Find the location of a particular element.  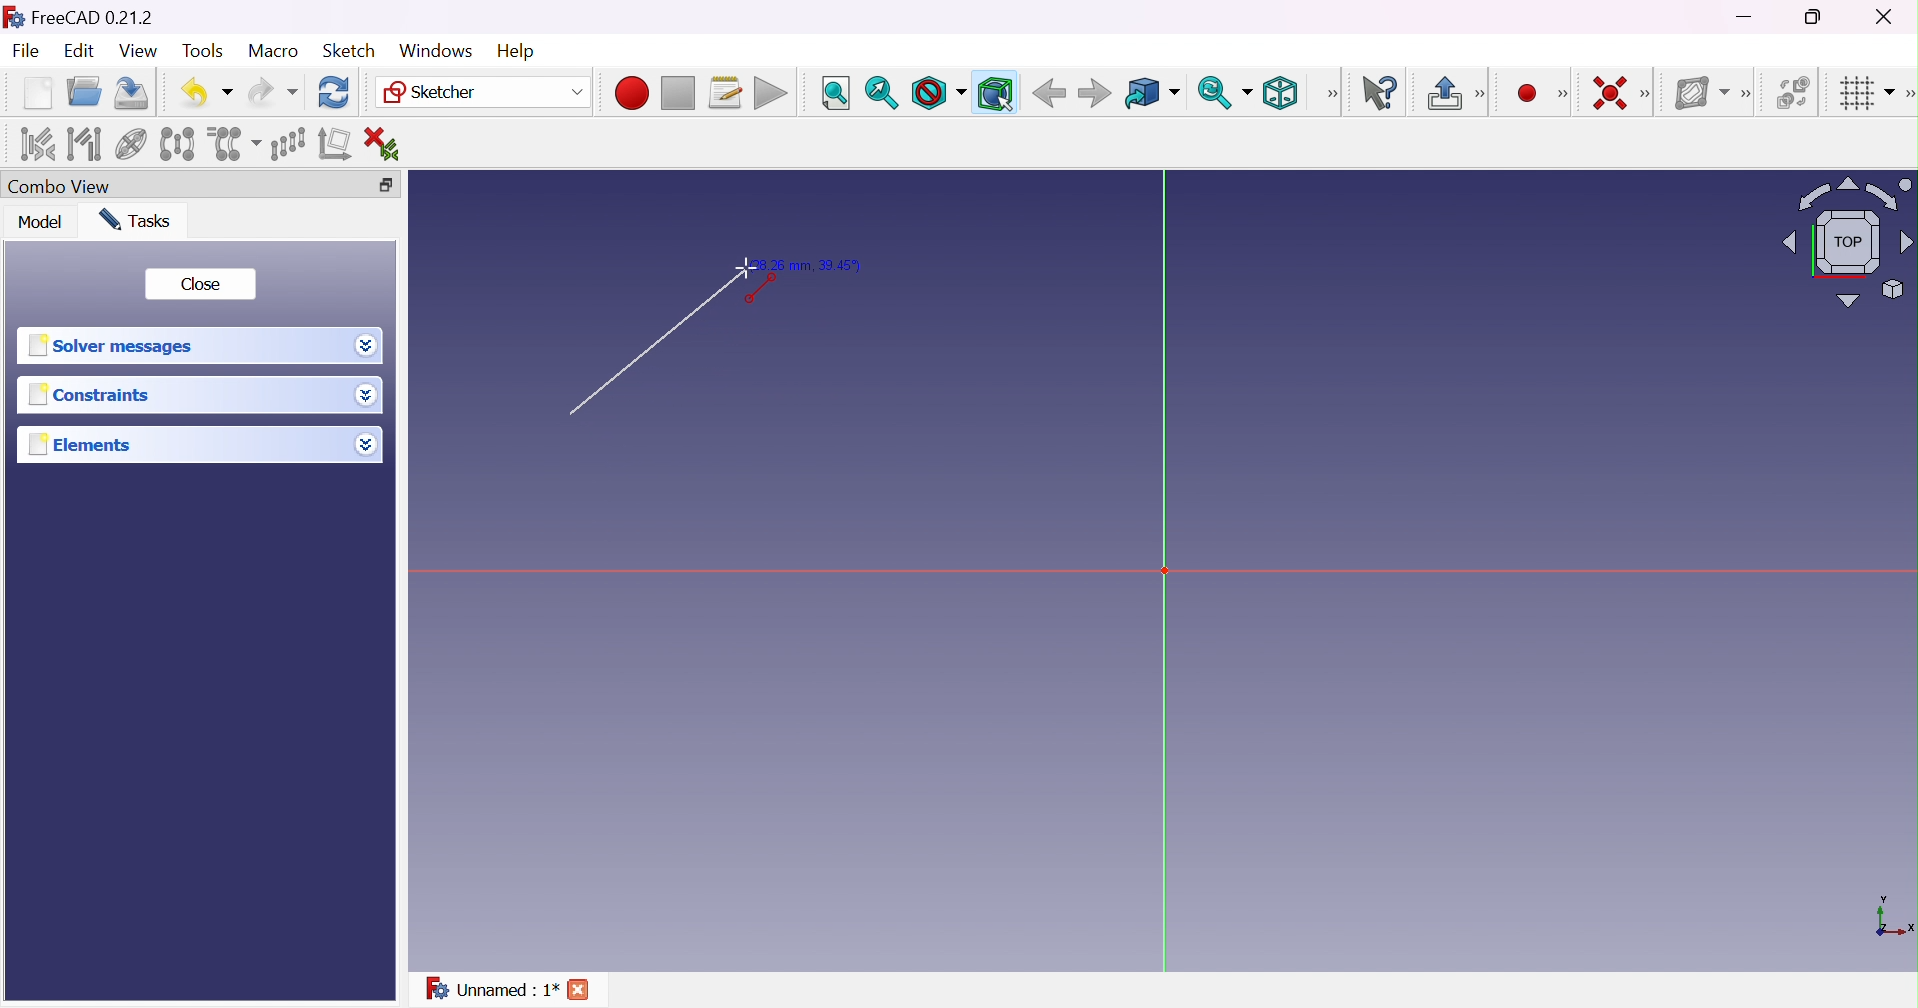

Help is located at coordinates (515, 49).